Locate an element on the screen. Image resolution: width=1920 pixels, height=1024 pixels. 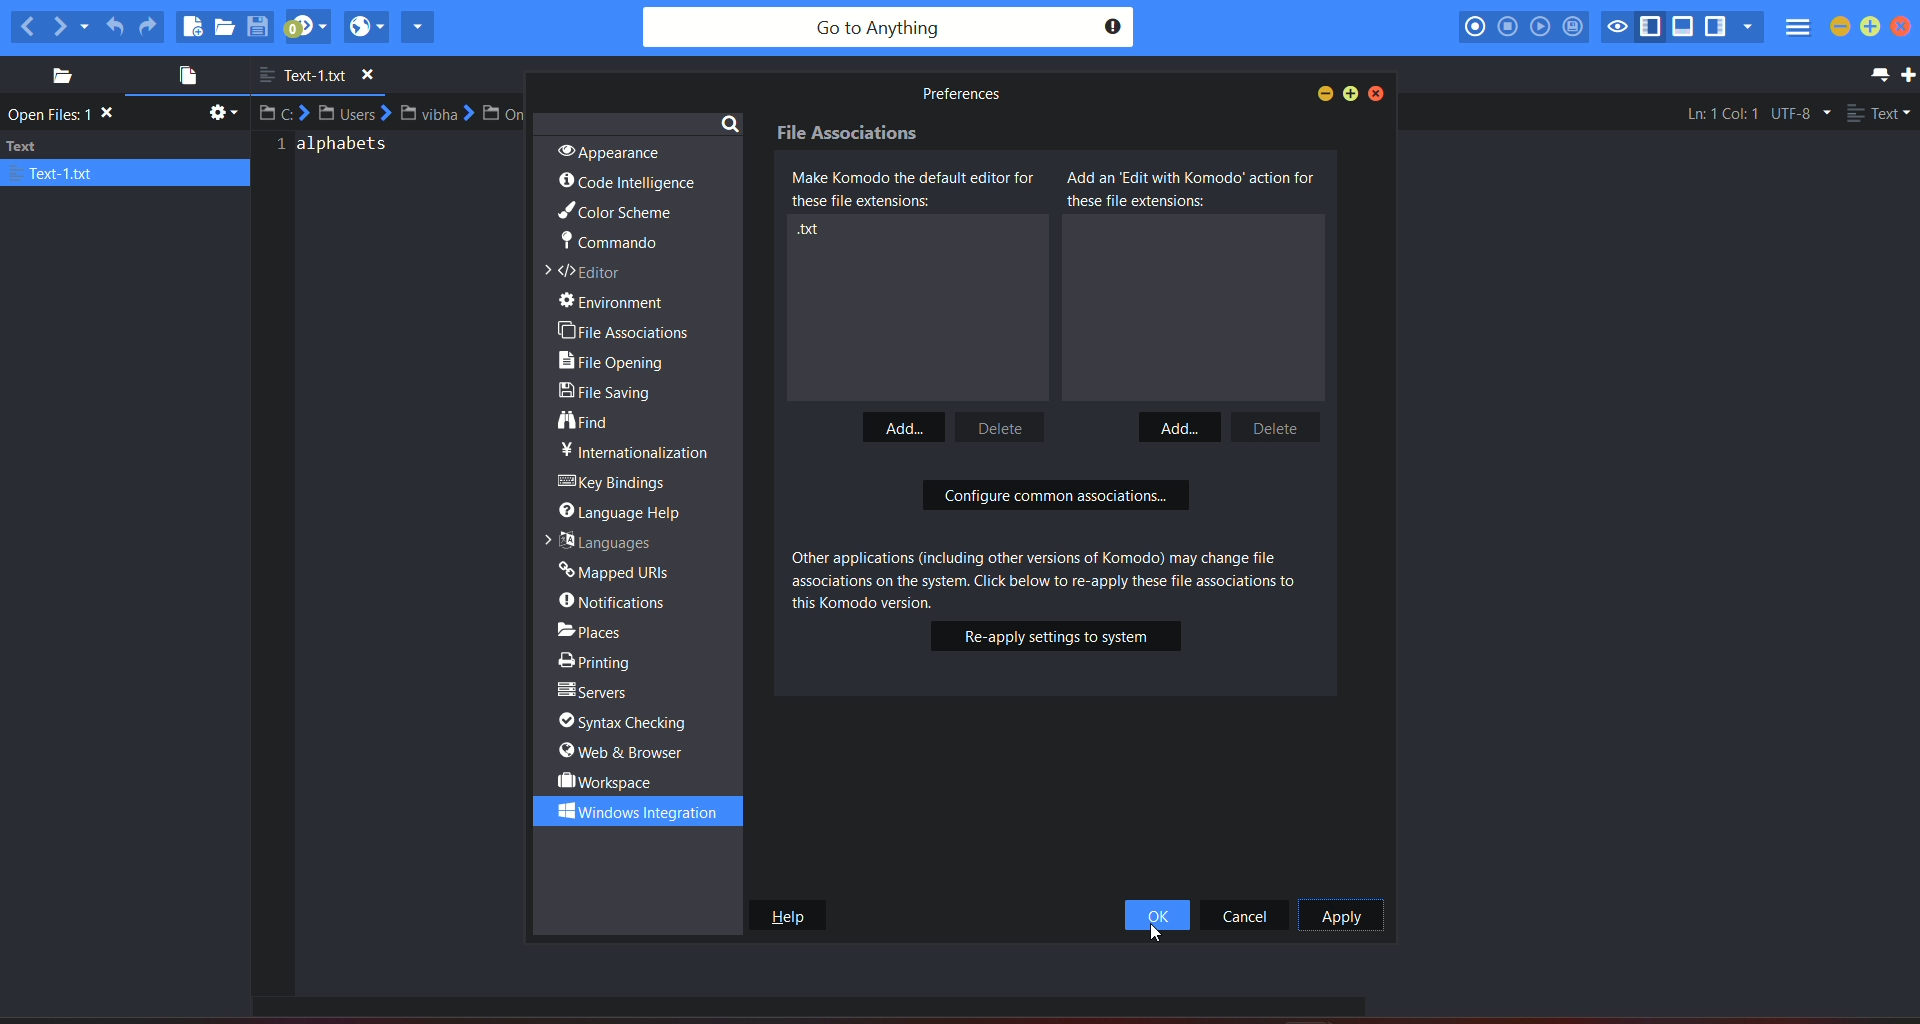
notifications is located at coordinates (616, 601).